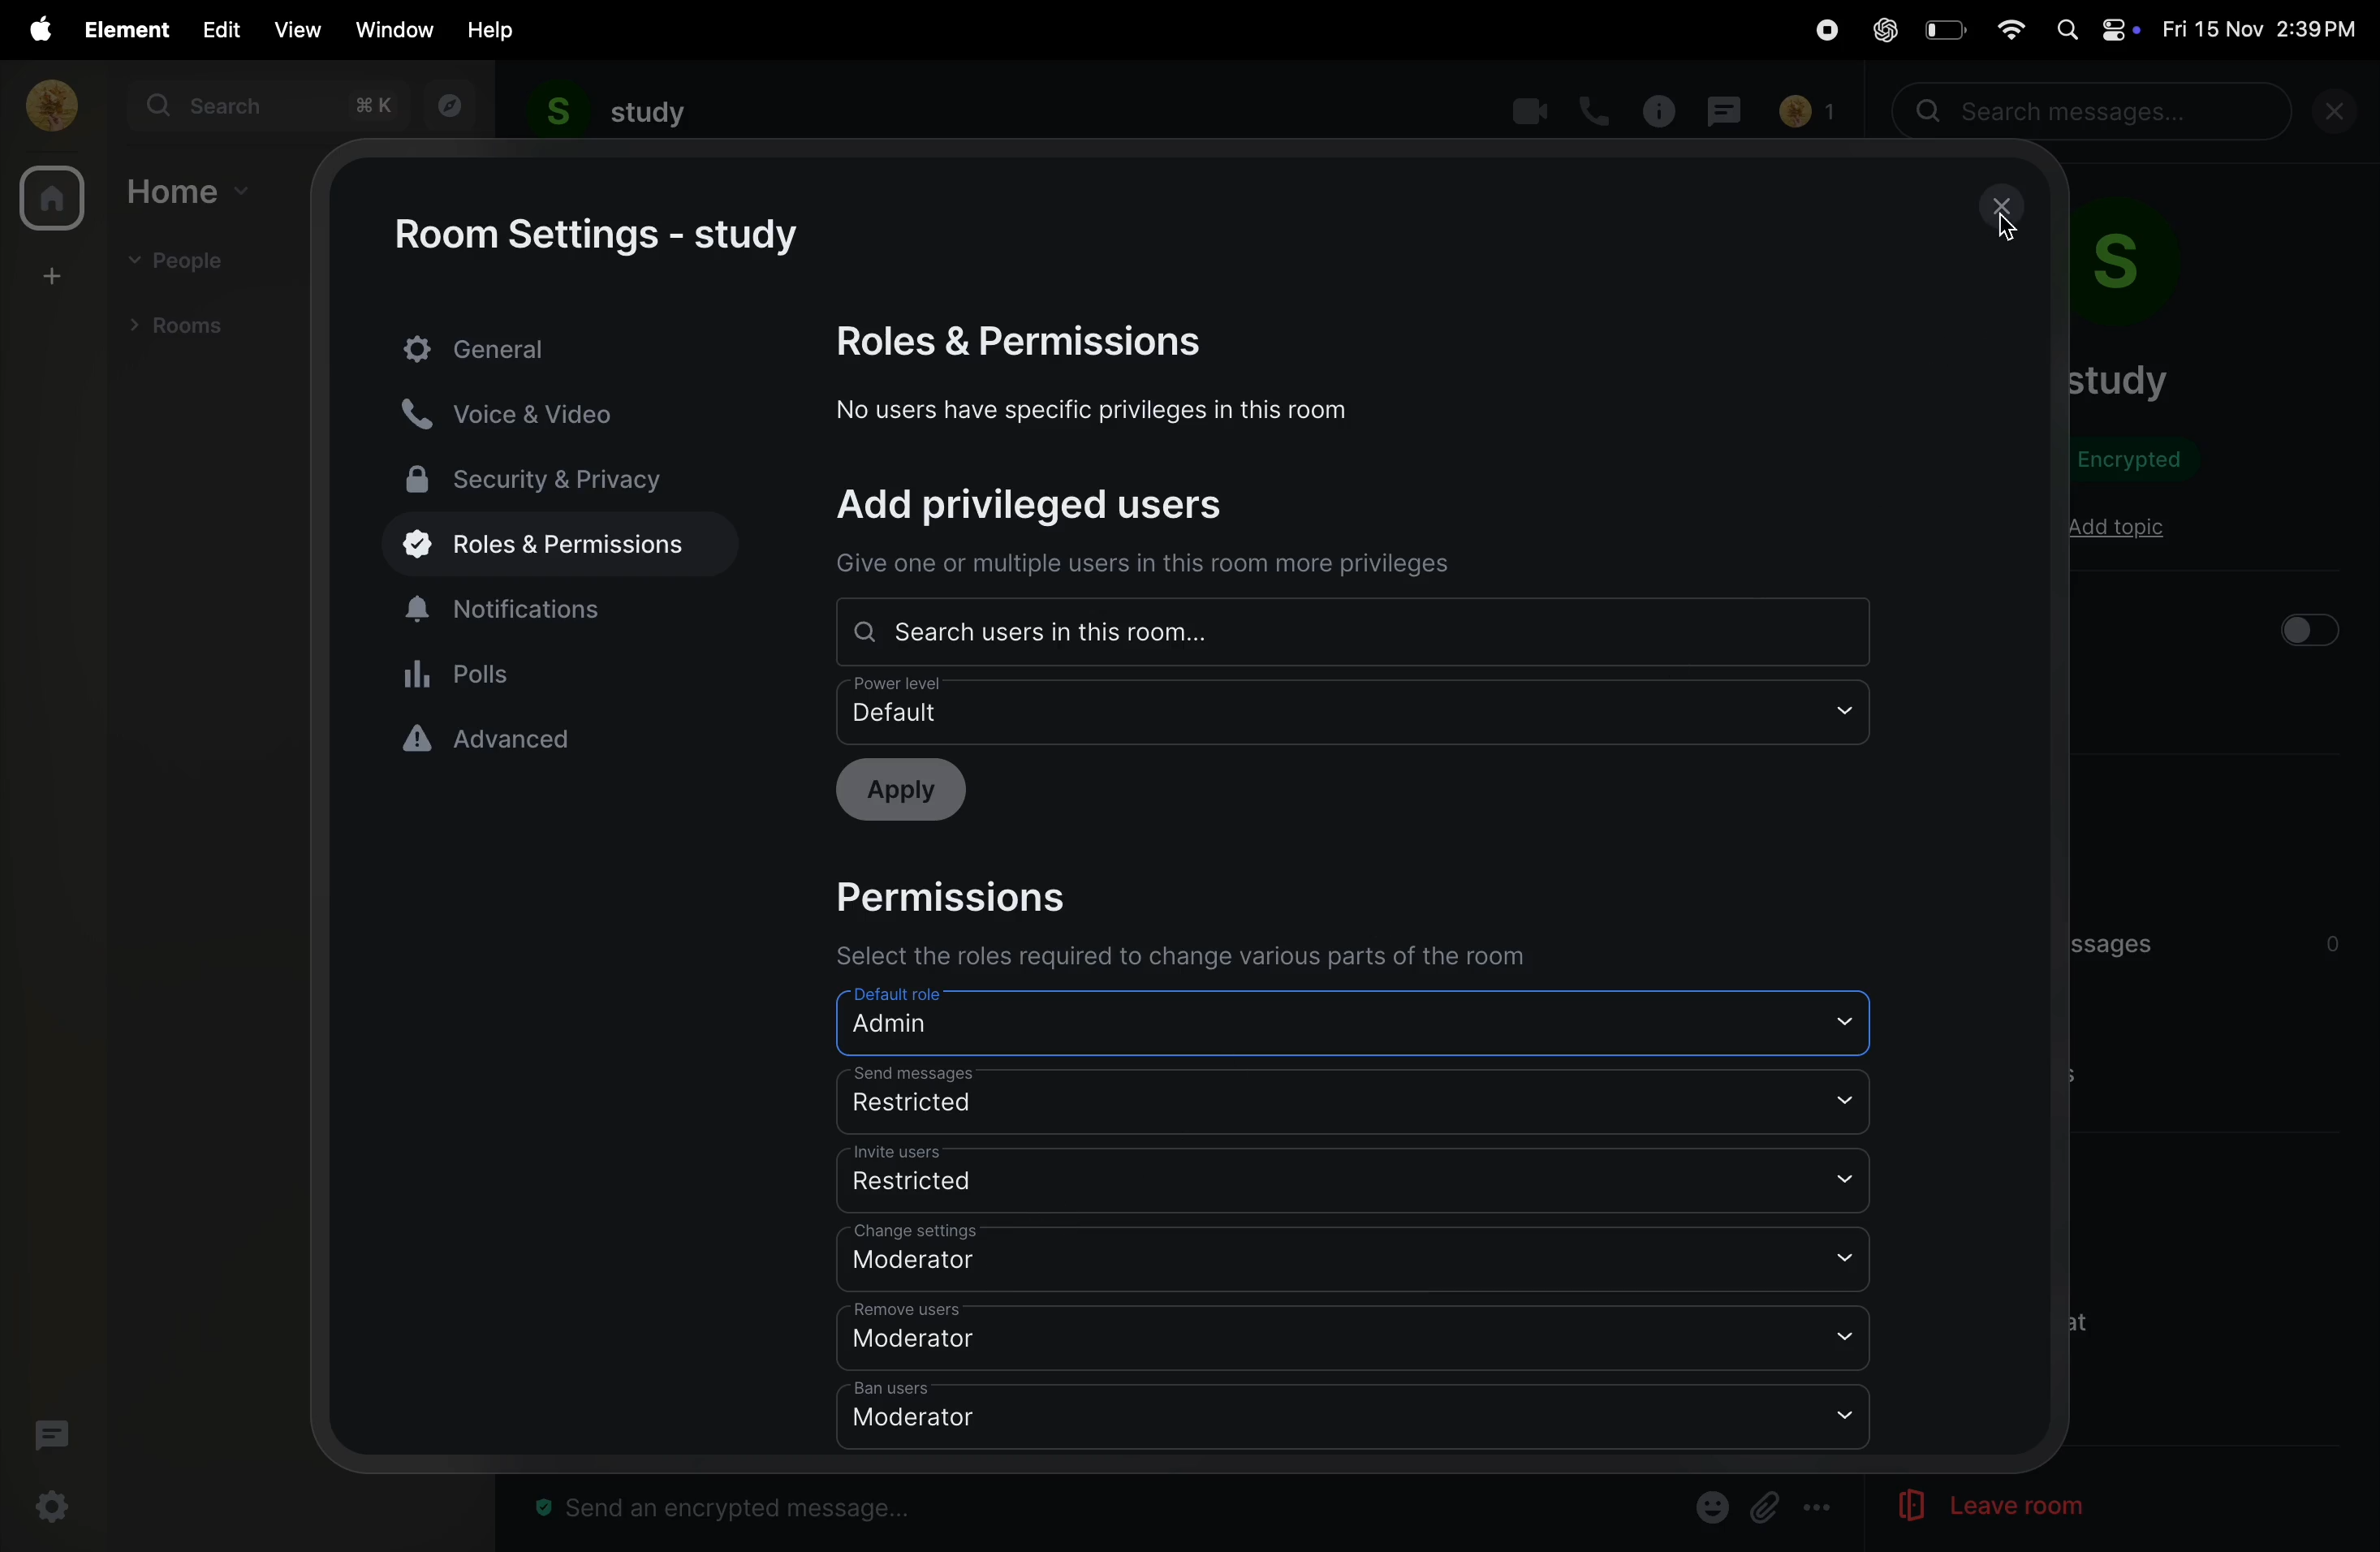 The height and width of the screenshot is (1552, 2380). I want to click on settings, so click(55, 1507).